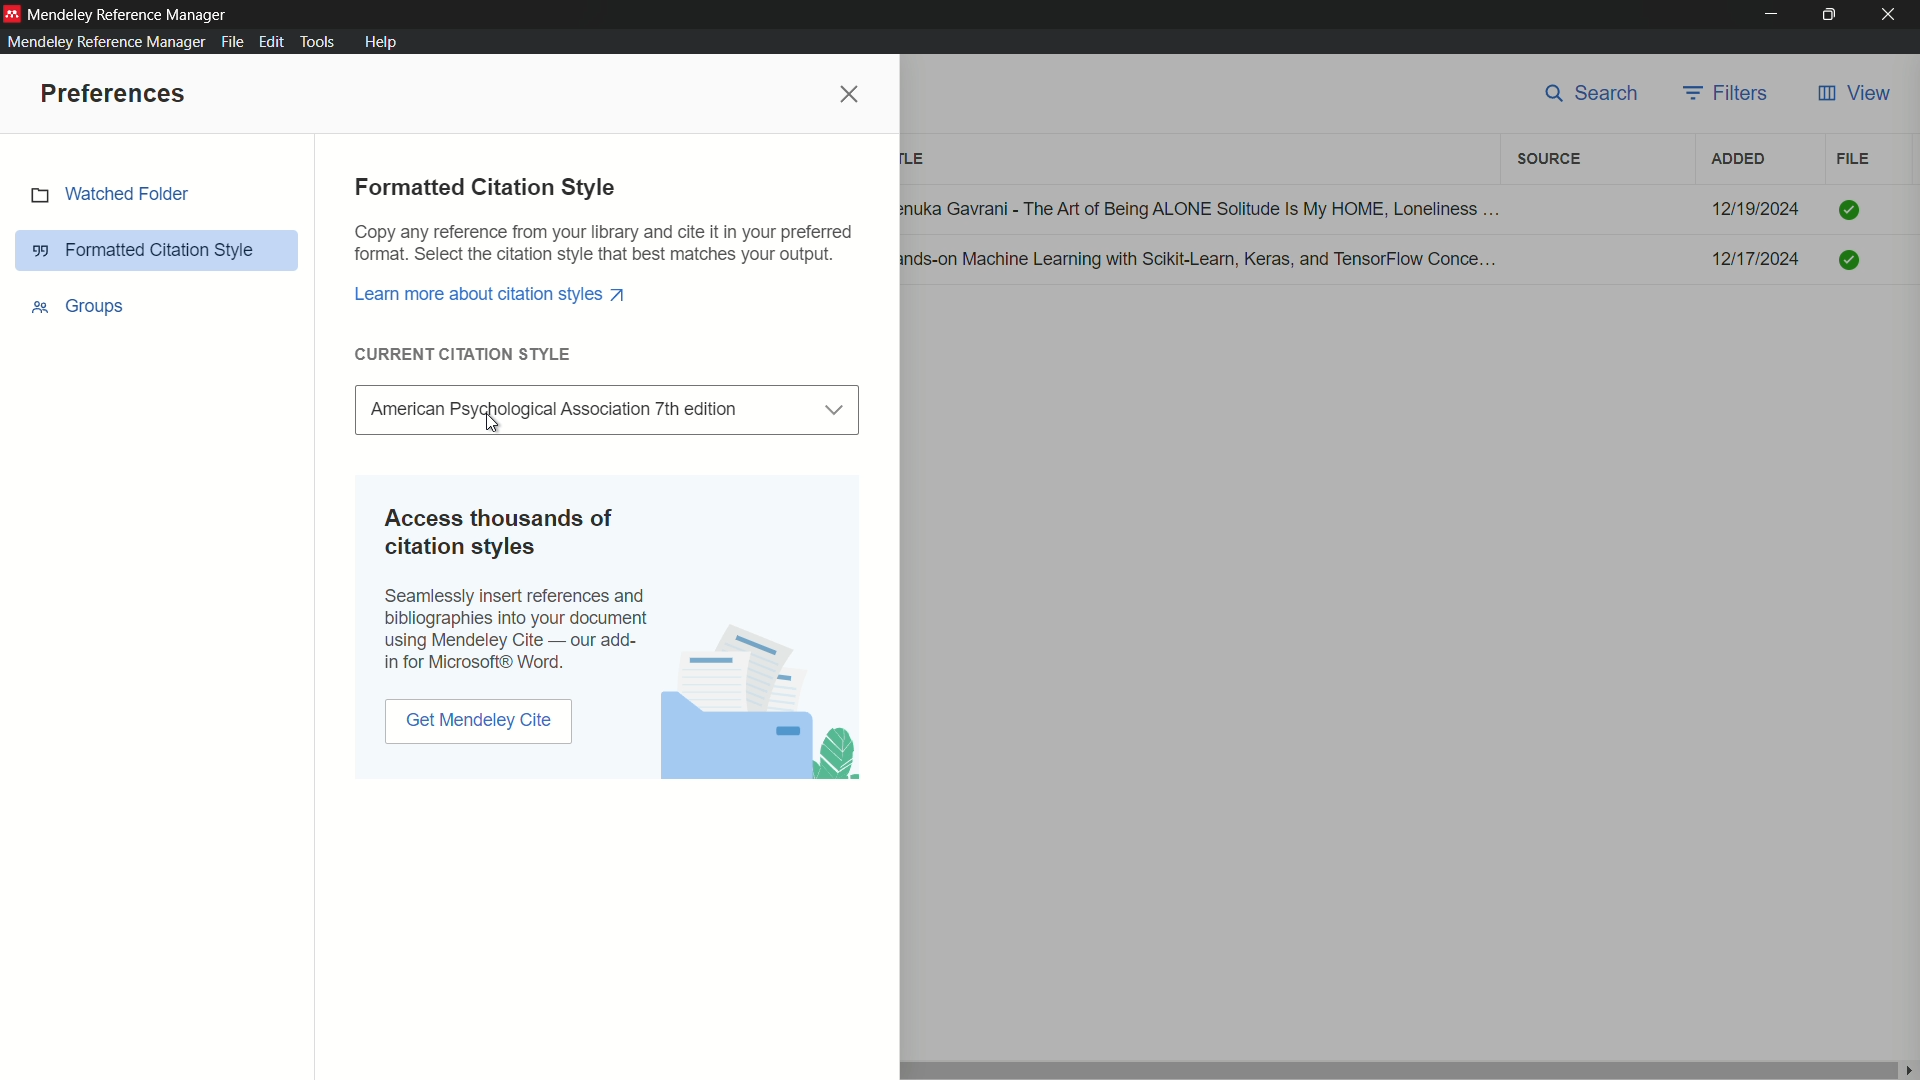  I want to click on added, so click(1739, 160).